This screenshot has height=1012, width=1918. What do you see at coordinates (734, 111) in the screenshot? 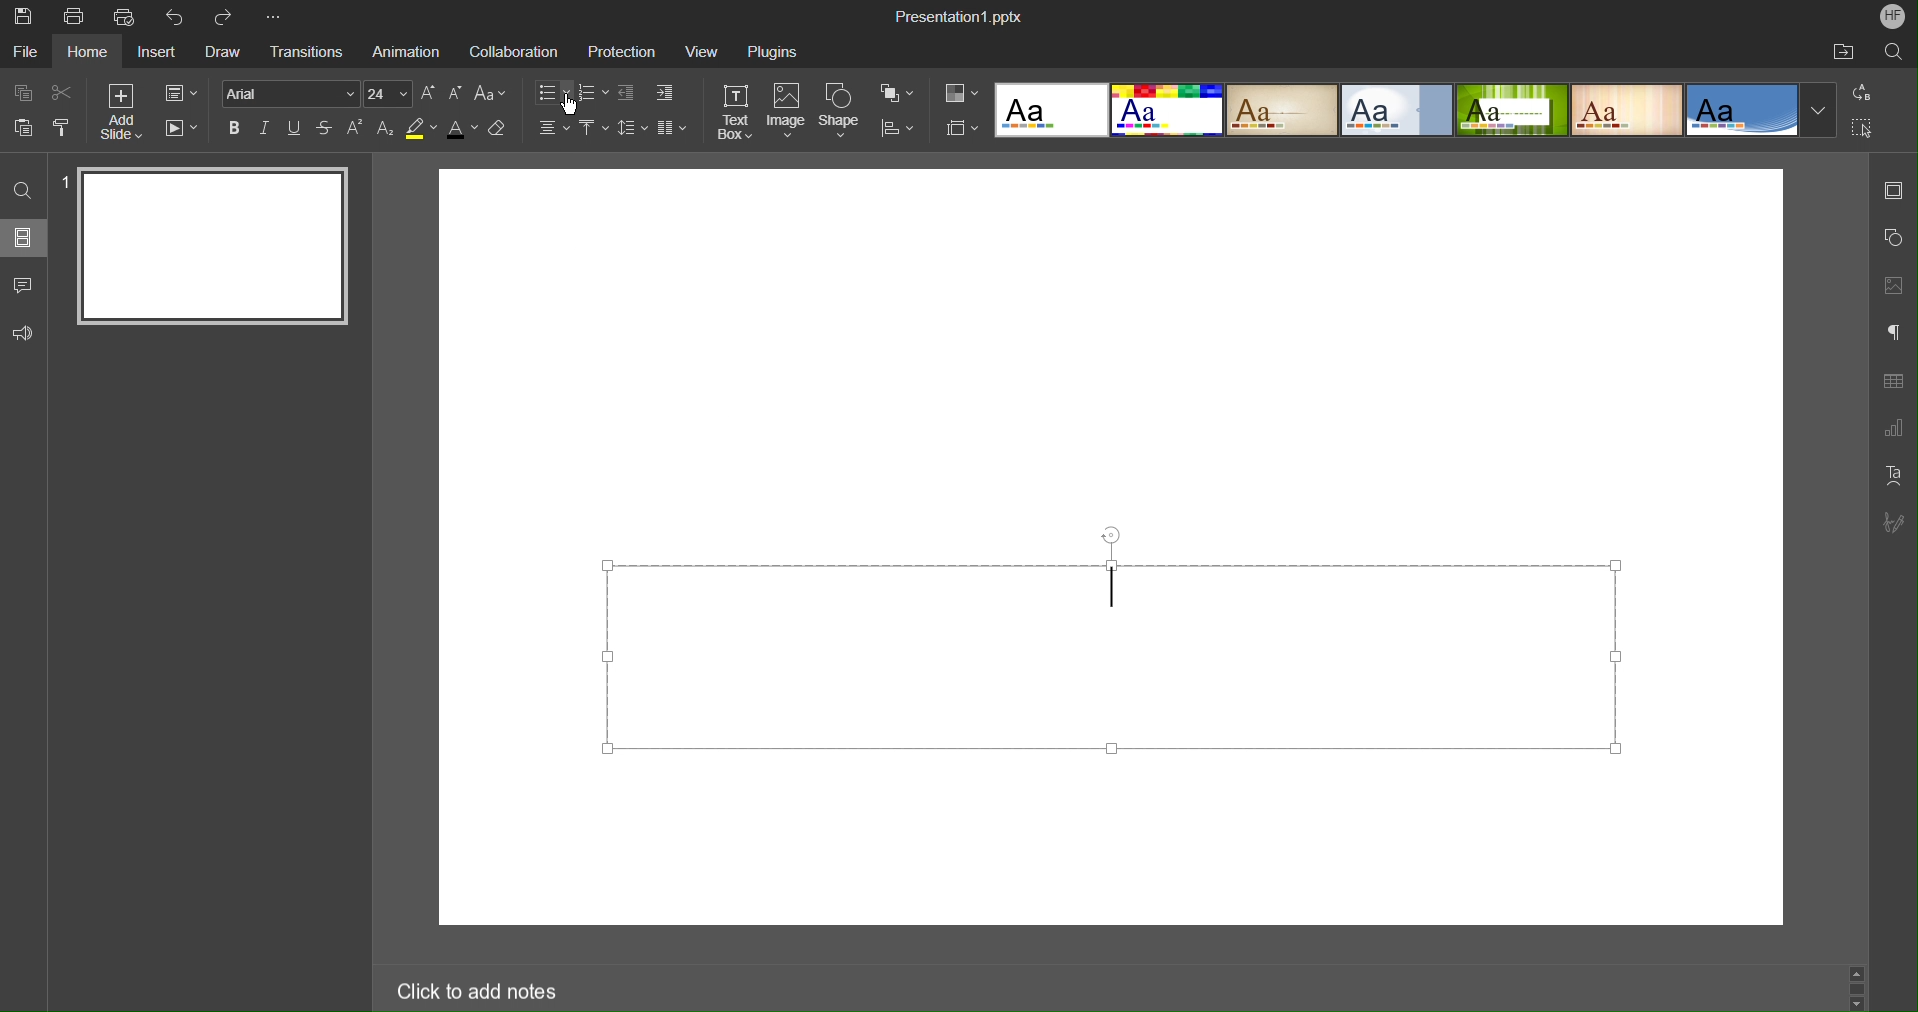
I see `Text Box` at bounding box center [734, 111].